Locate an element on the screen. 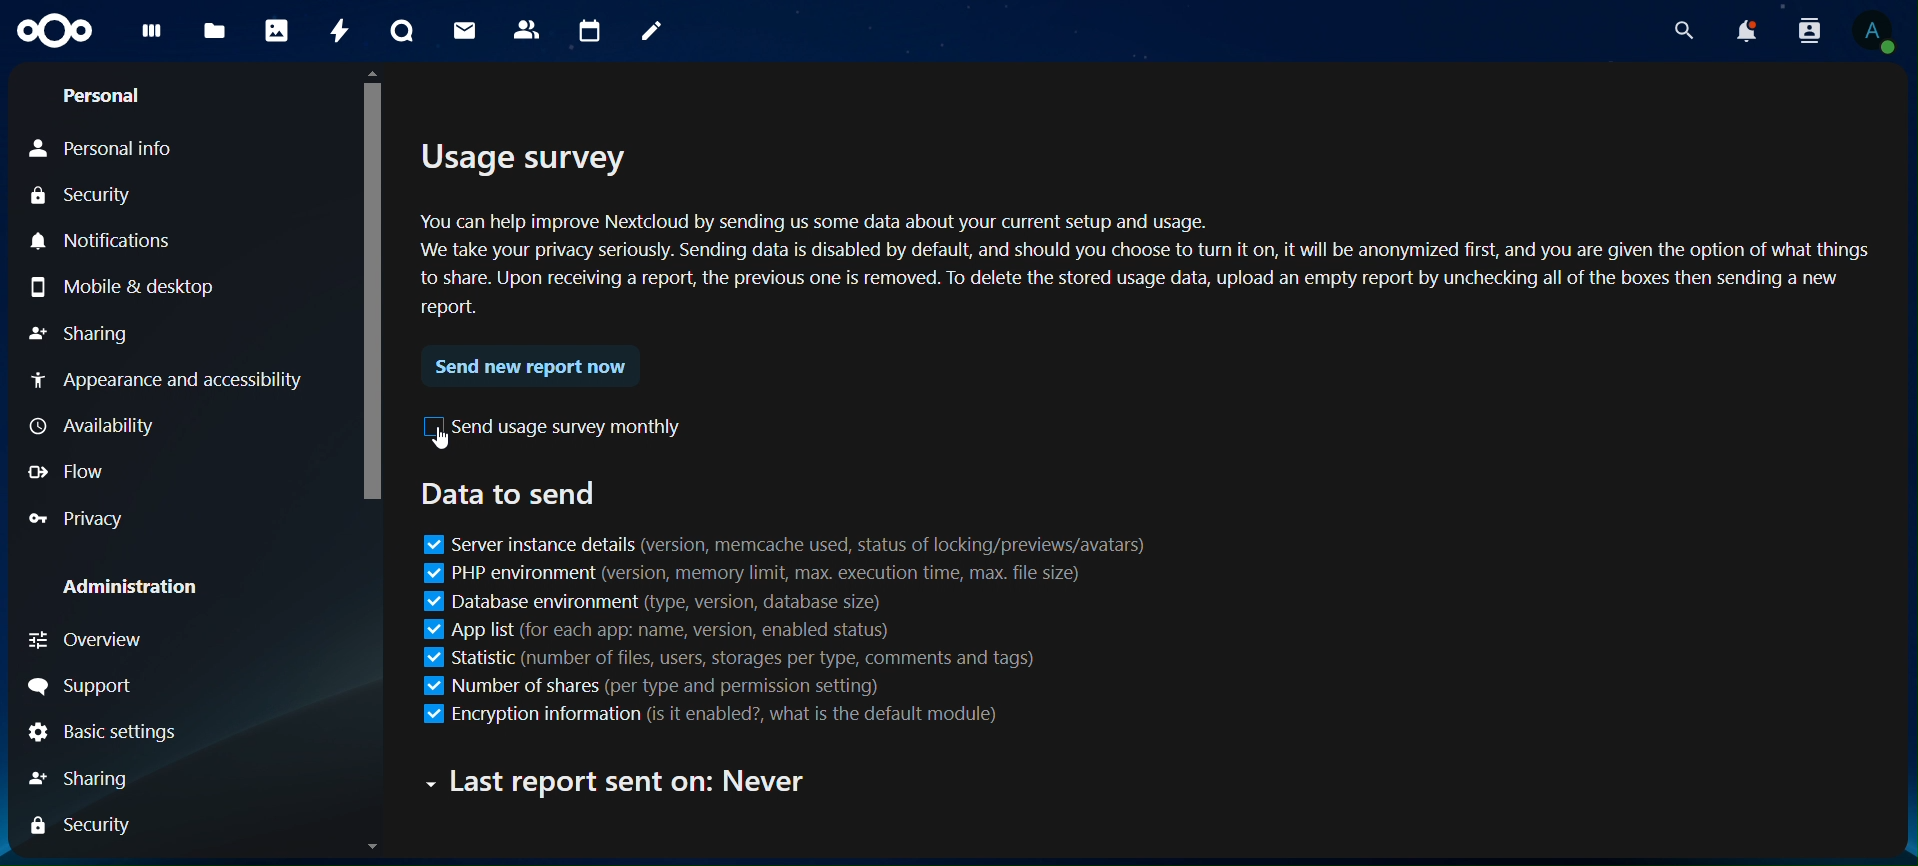  send new report now is located at coordinates (529, 369).